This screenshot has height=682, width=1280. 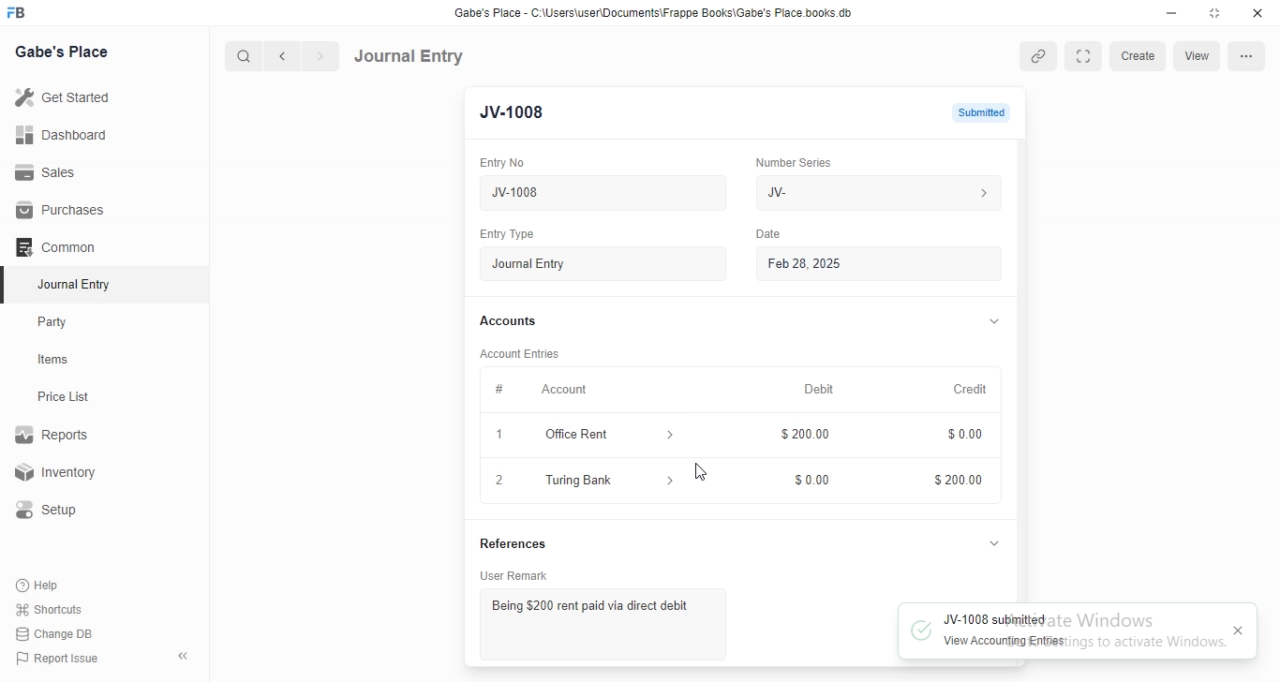 What do you see at coordinates (1170, 12) in the screenshot?
I see `minimize` at bounding box center [1170, 12].